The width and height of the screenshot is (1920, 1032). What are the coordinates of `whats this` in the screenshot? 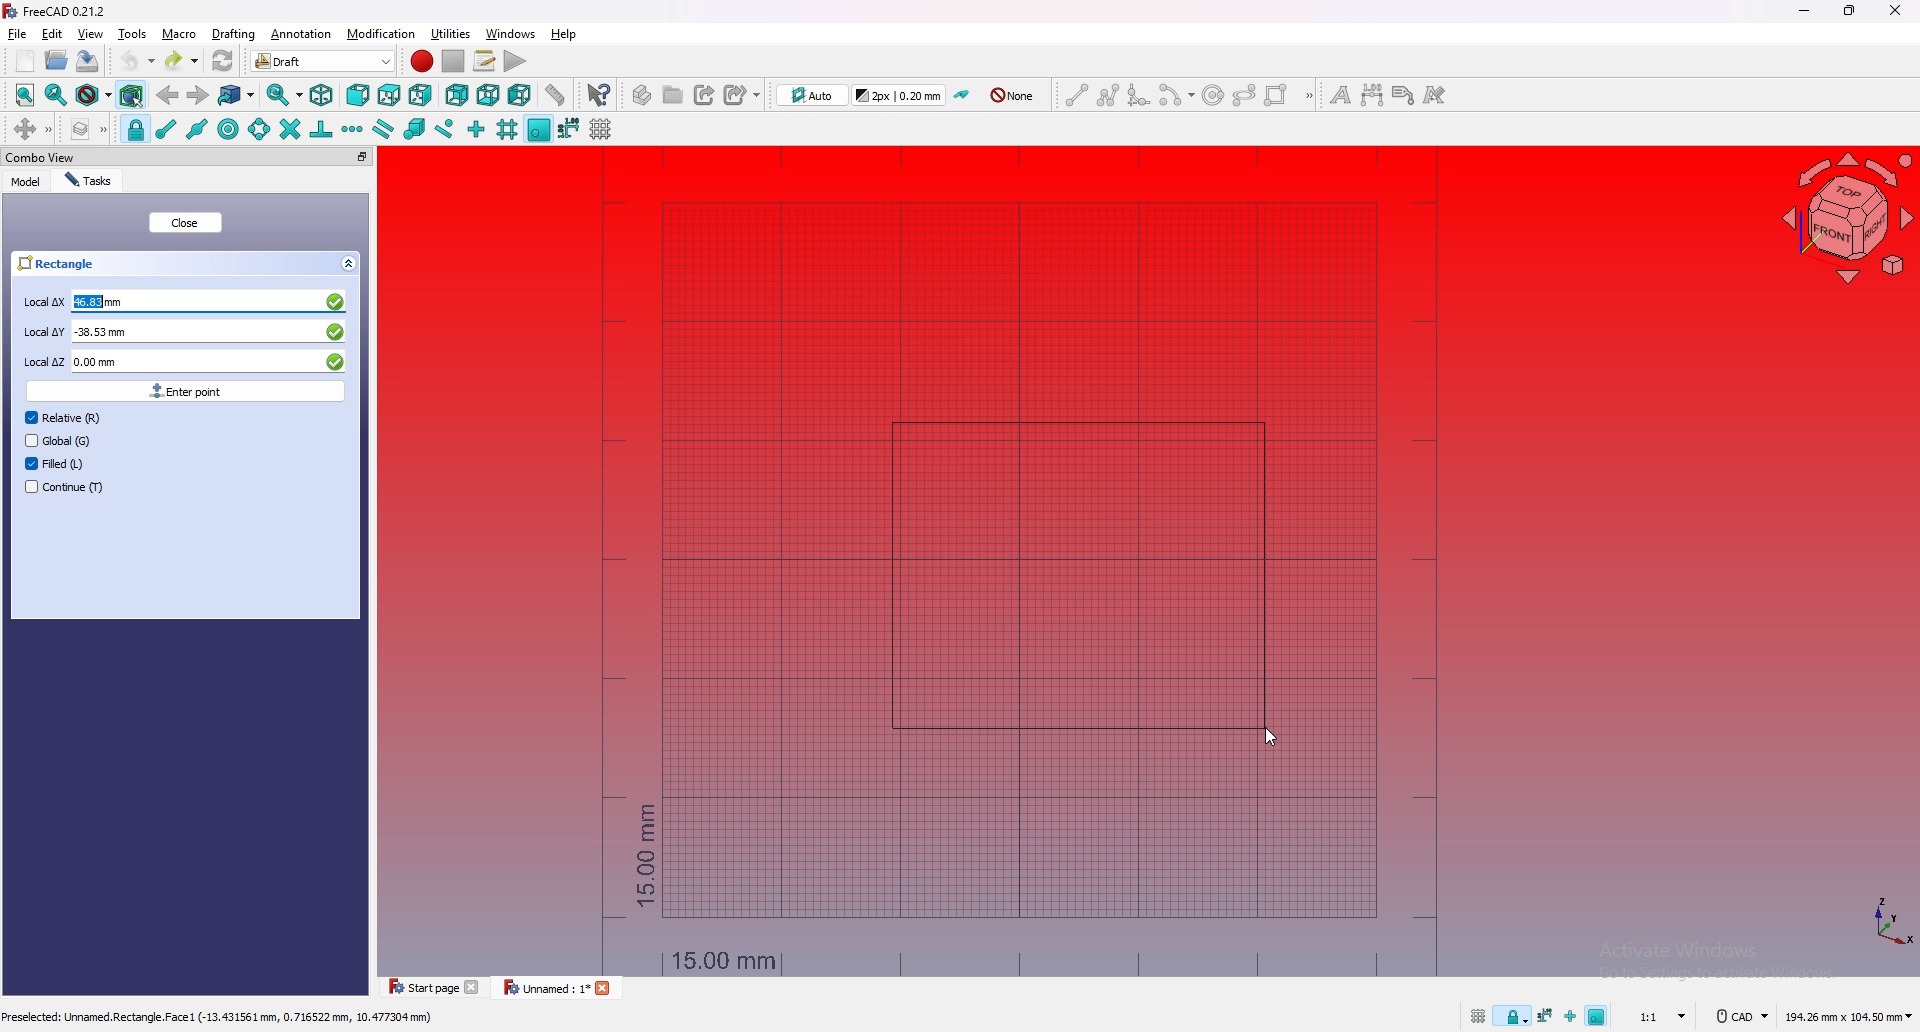 It's located at (599, 95).